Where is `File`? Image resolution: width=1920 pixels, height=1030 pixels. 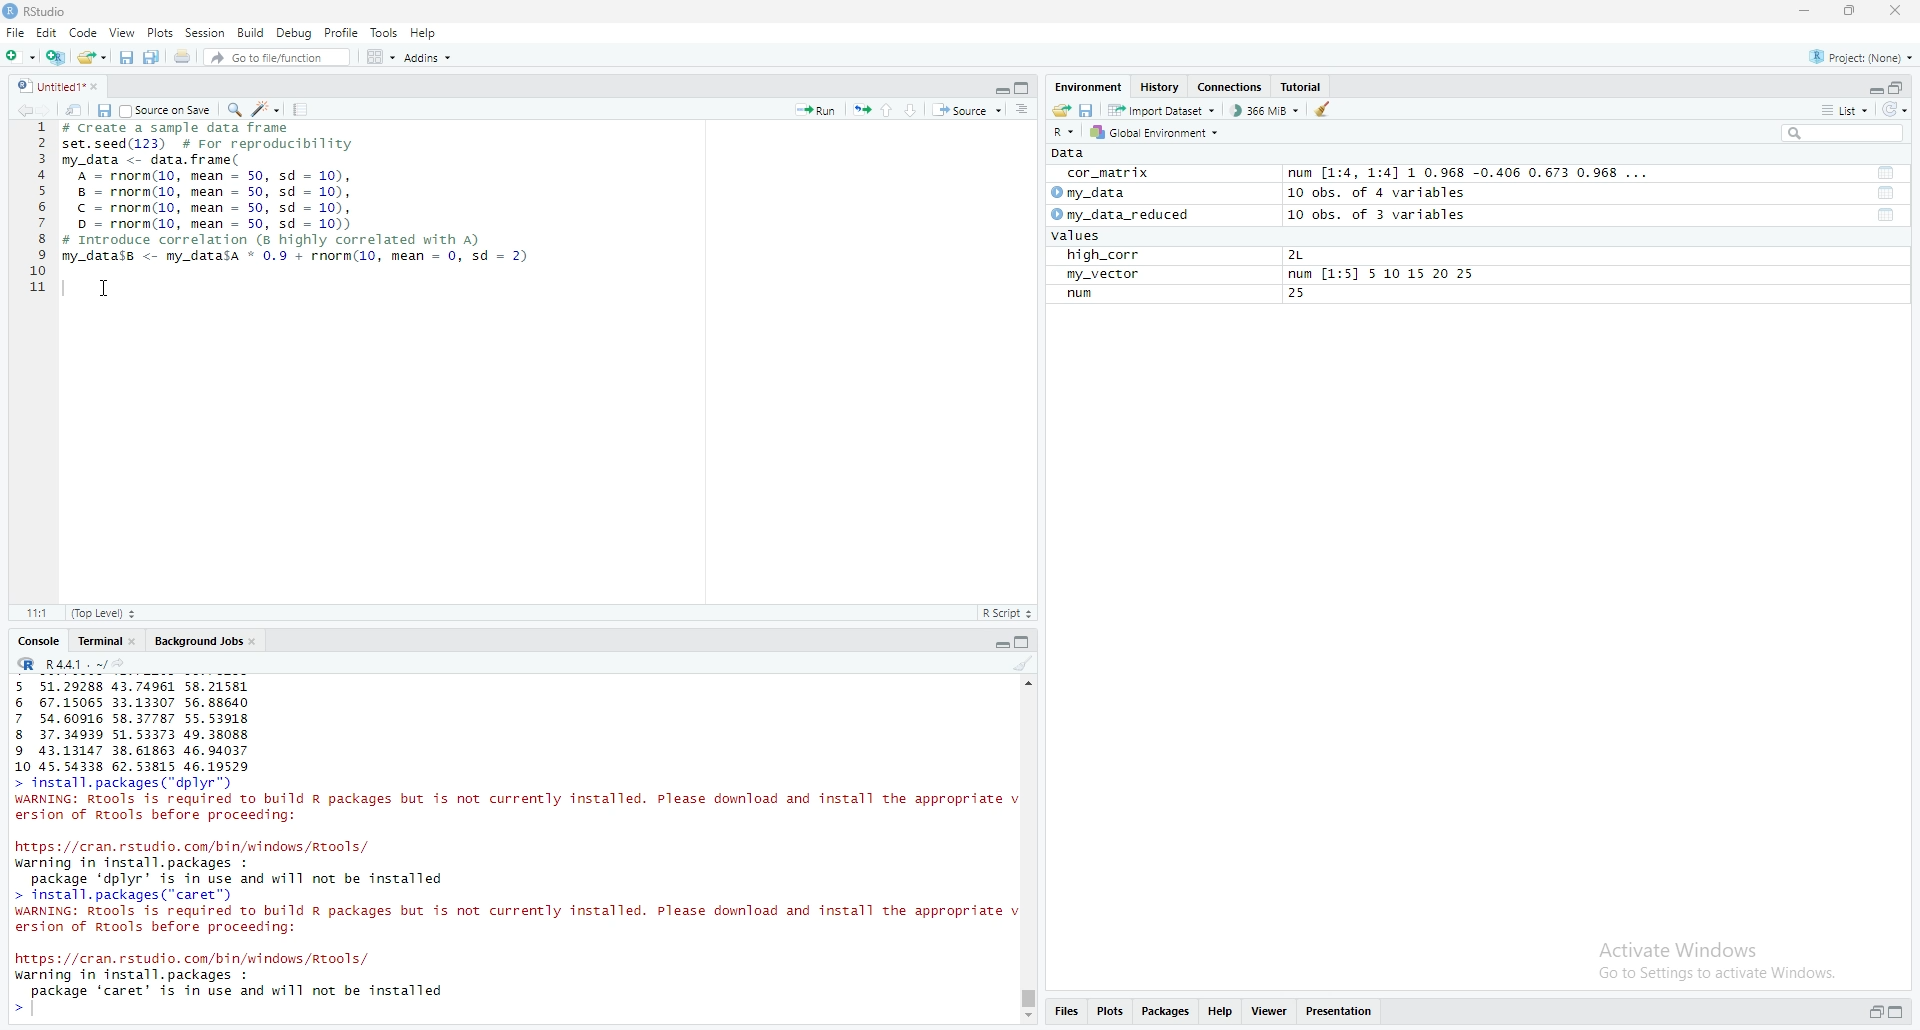 File is located at coordinates (16, 33).